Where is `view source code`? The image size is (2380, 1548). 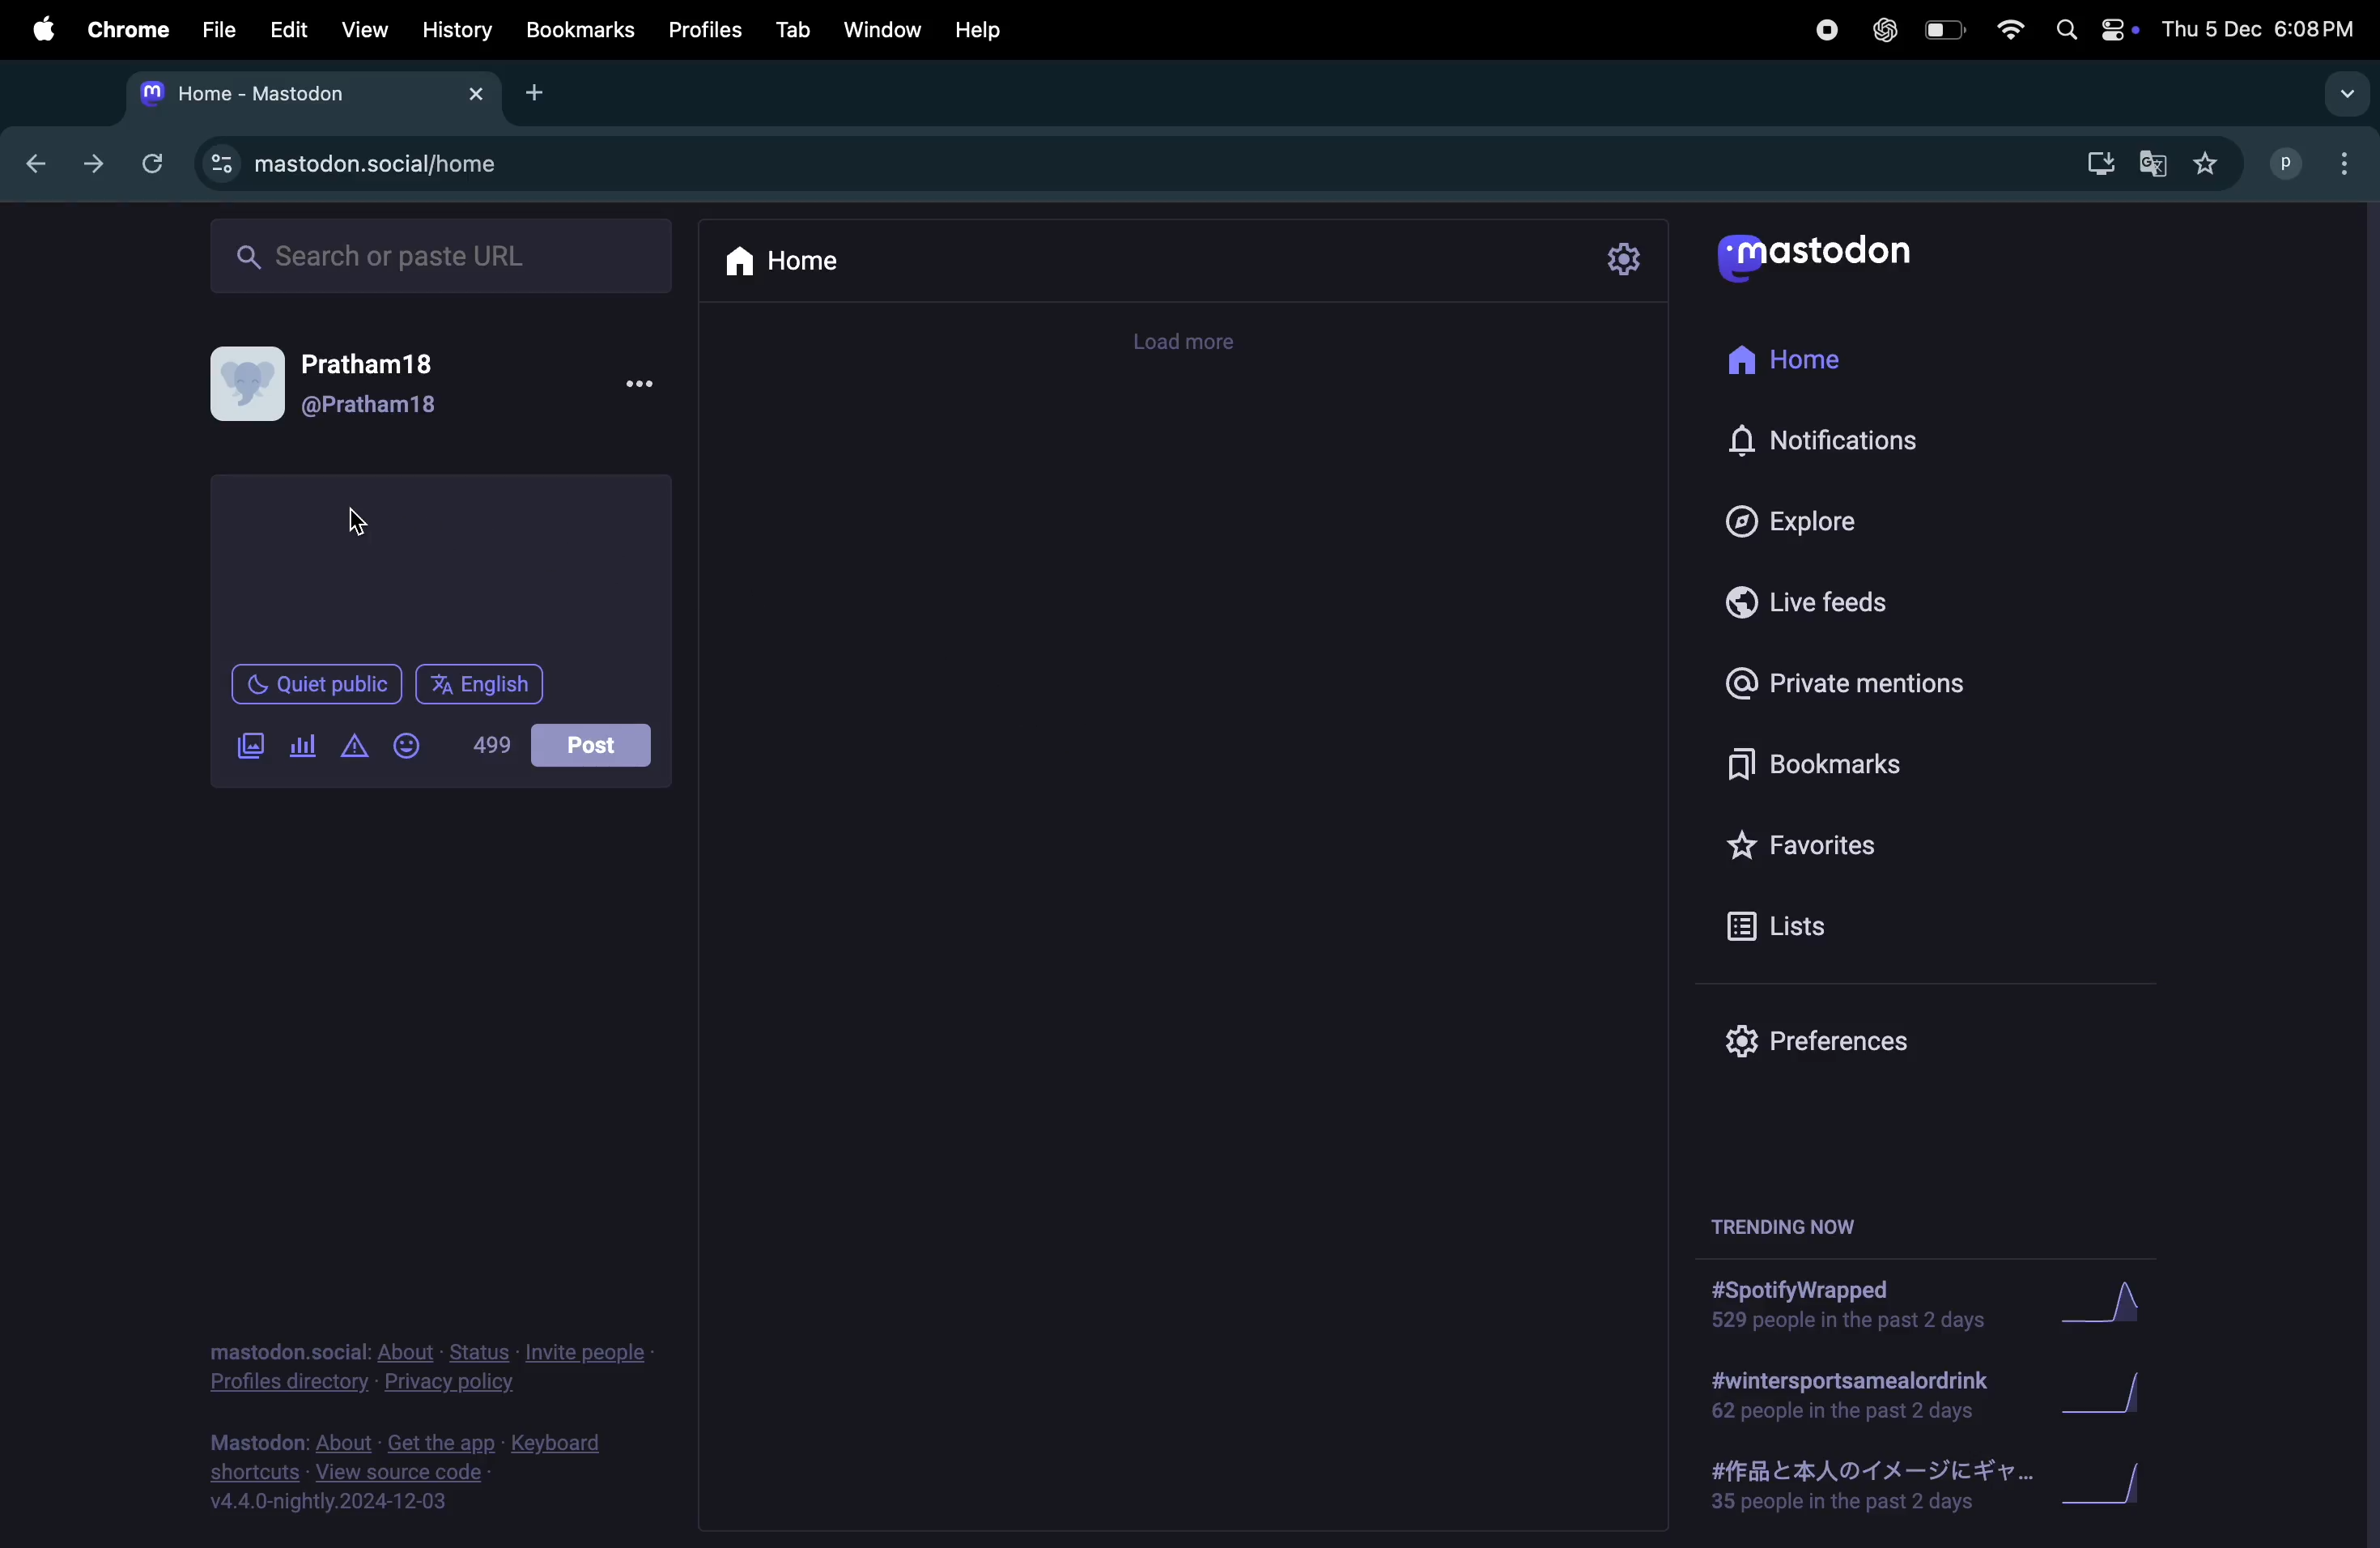 view source code is located at coordinates (427, 1475).